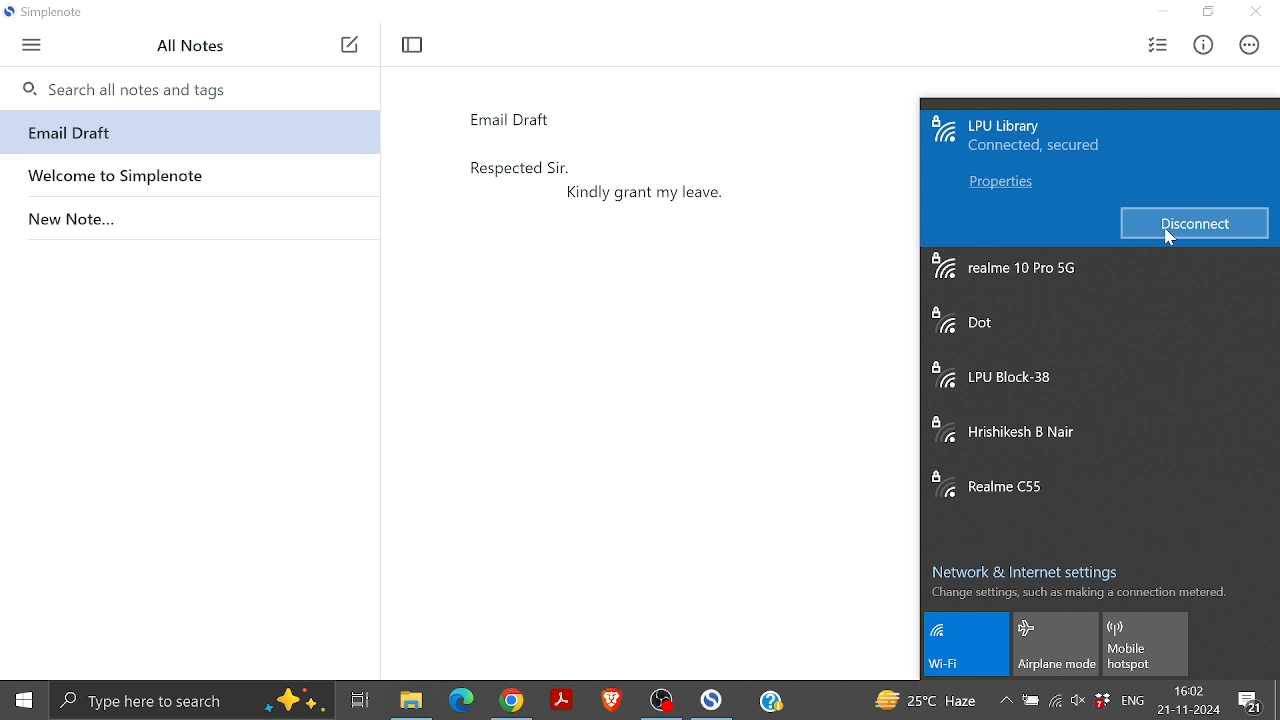 Image resolution: width=1280 pixels, height=720 pixels. Describe the element at coordinates (188, 173) in the screenshot. I see `Note titled "Welcome to Simplenote"` at that location.